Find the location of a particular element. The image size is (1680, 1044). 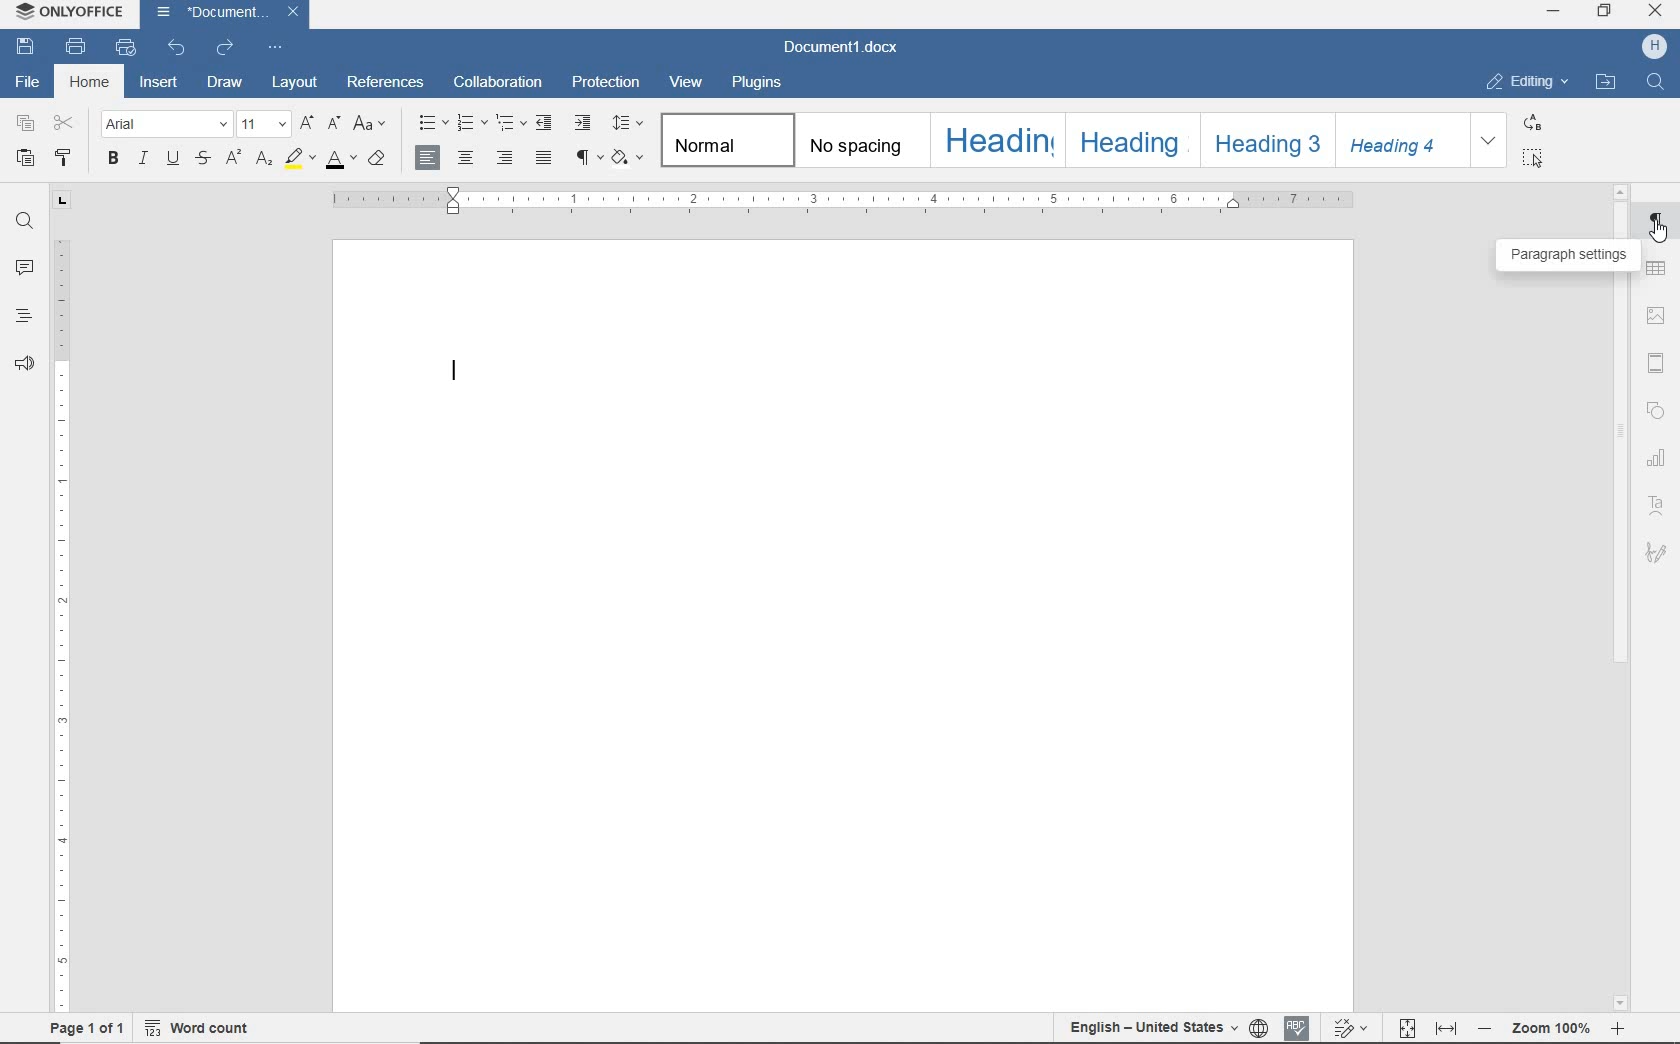

word count is located at coordinates (199, 1029).